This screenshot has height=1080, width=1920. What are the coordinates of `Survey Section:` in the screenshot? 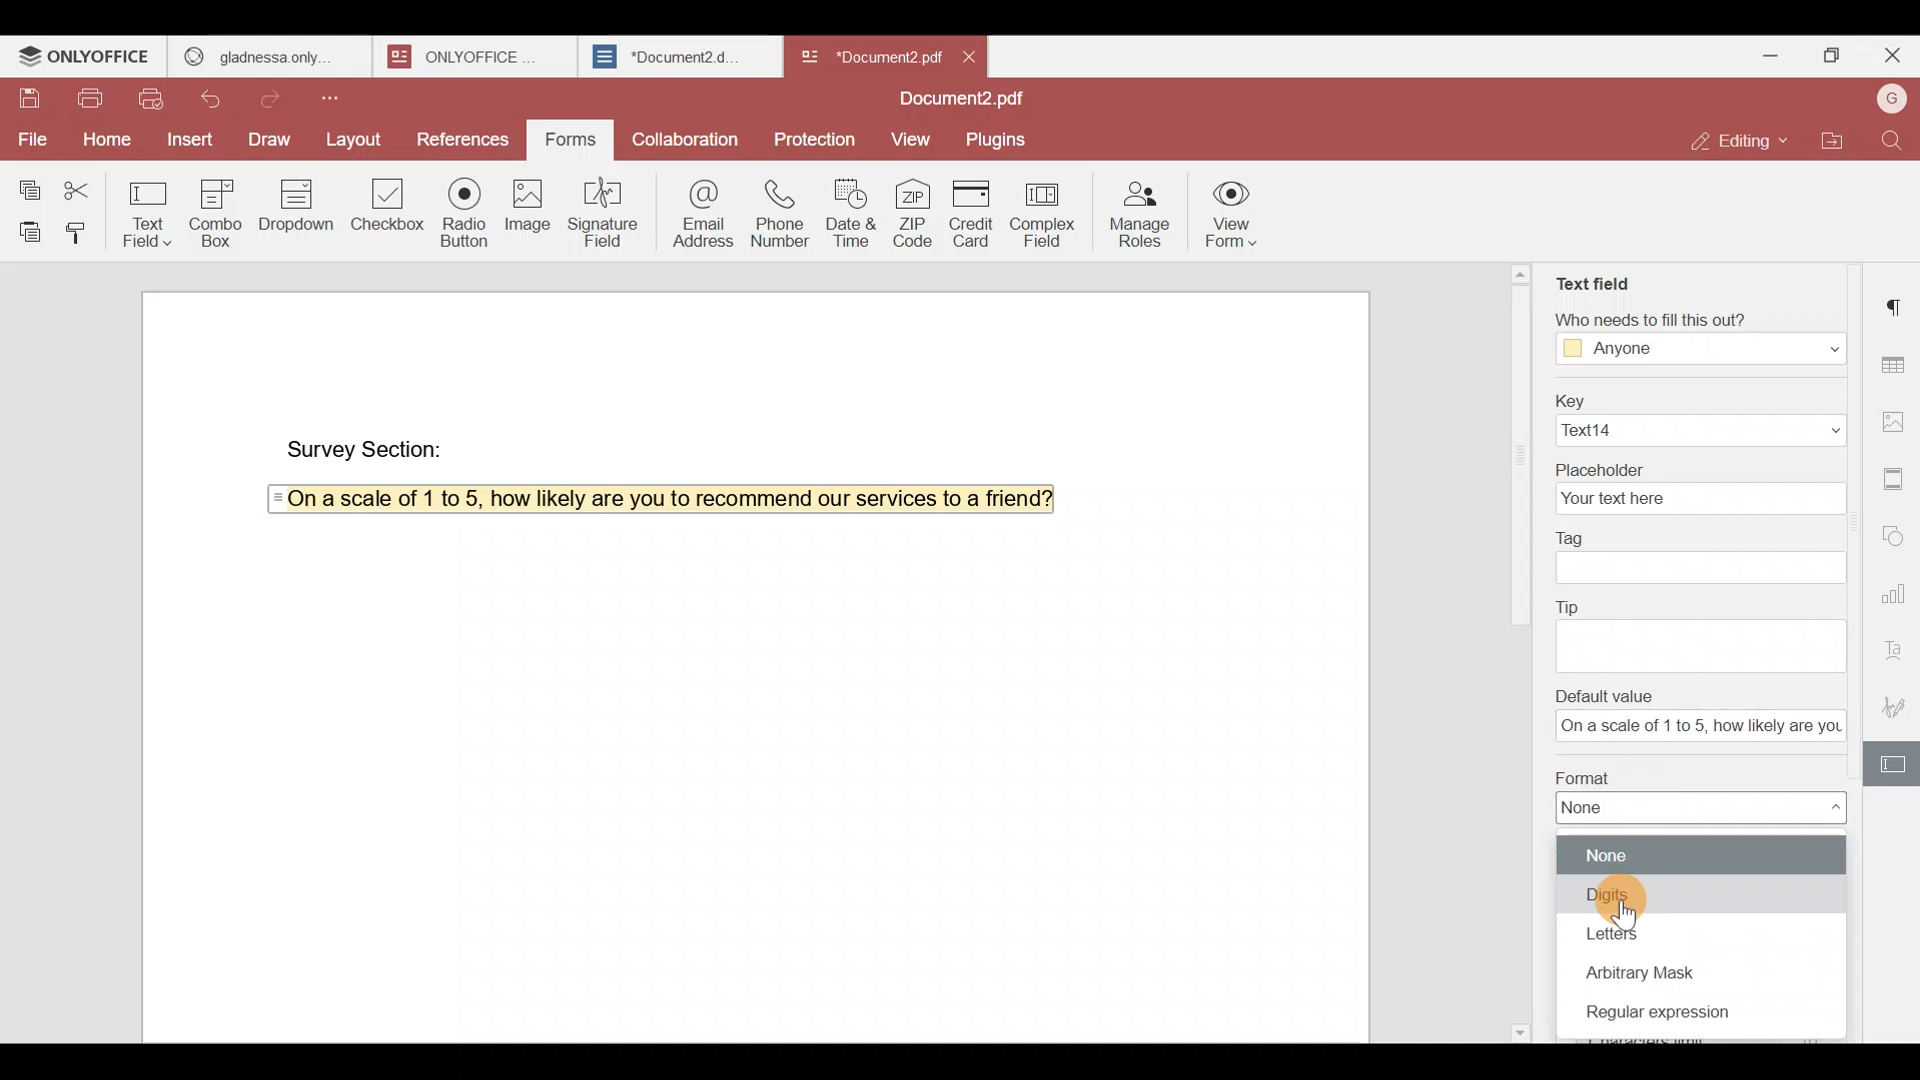 It's located at (369, 448).